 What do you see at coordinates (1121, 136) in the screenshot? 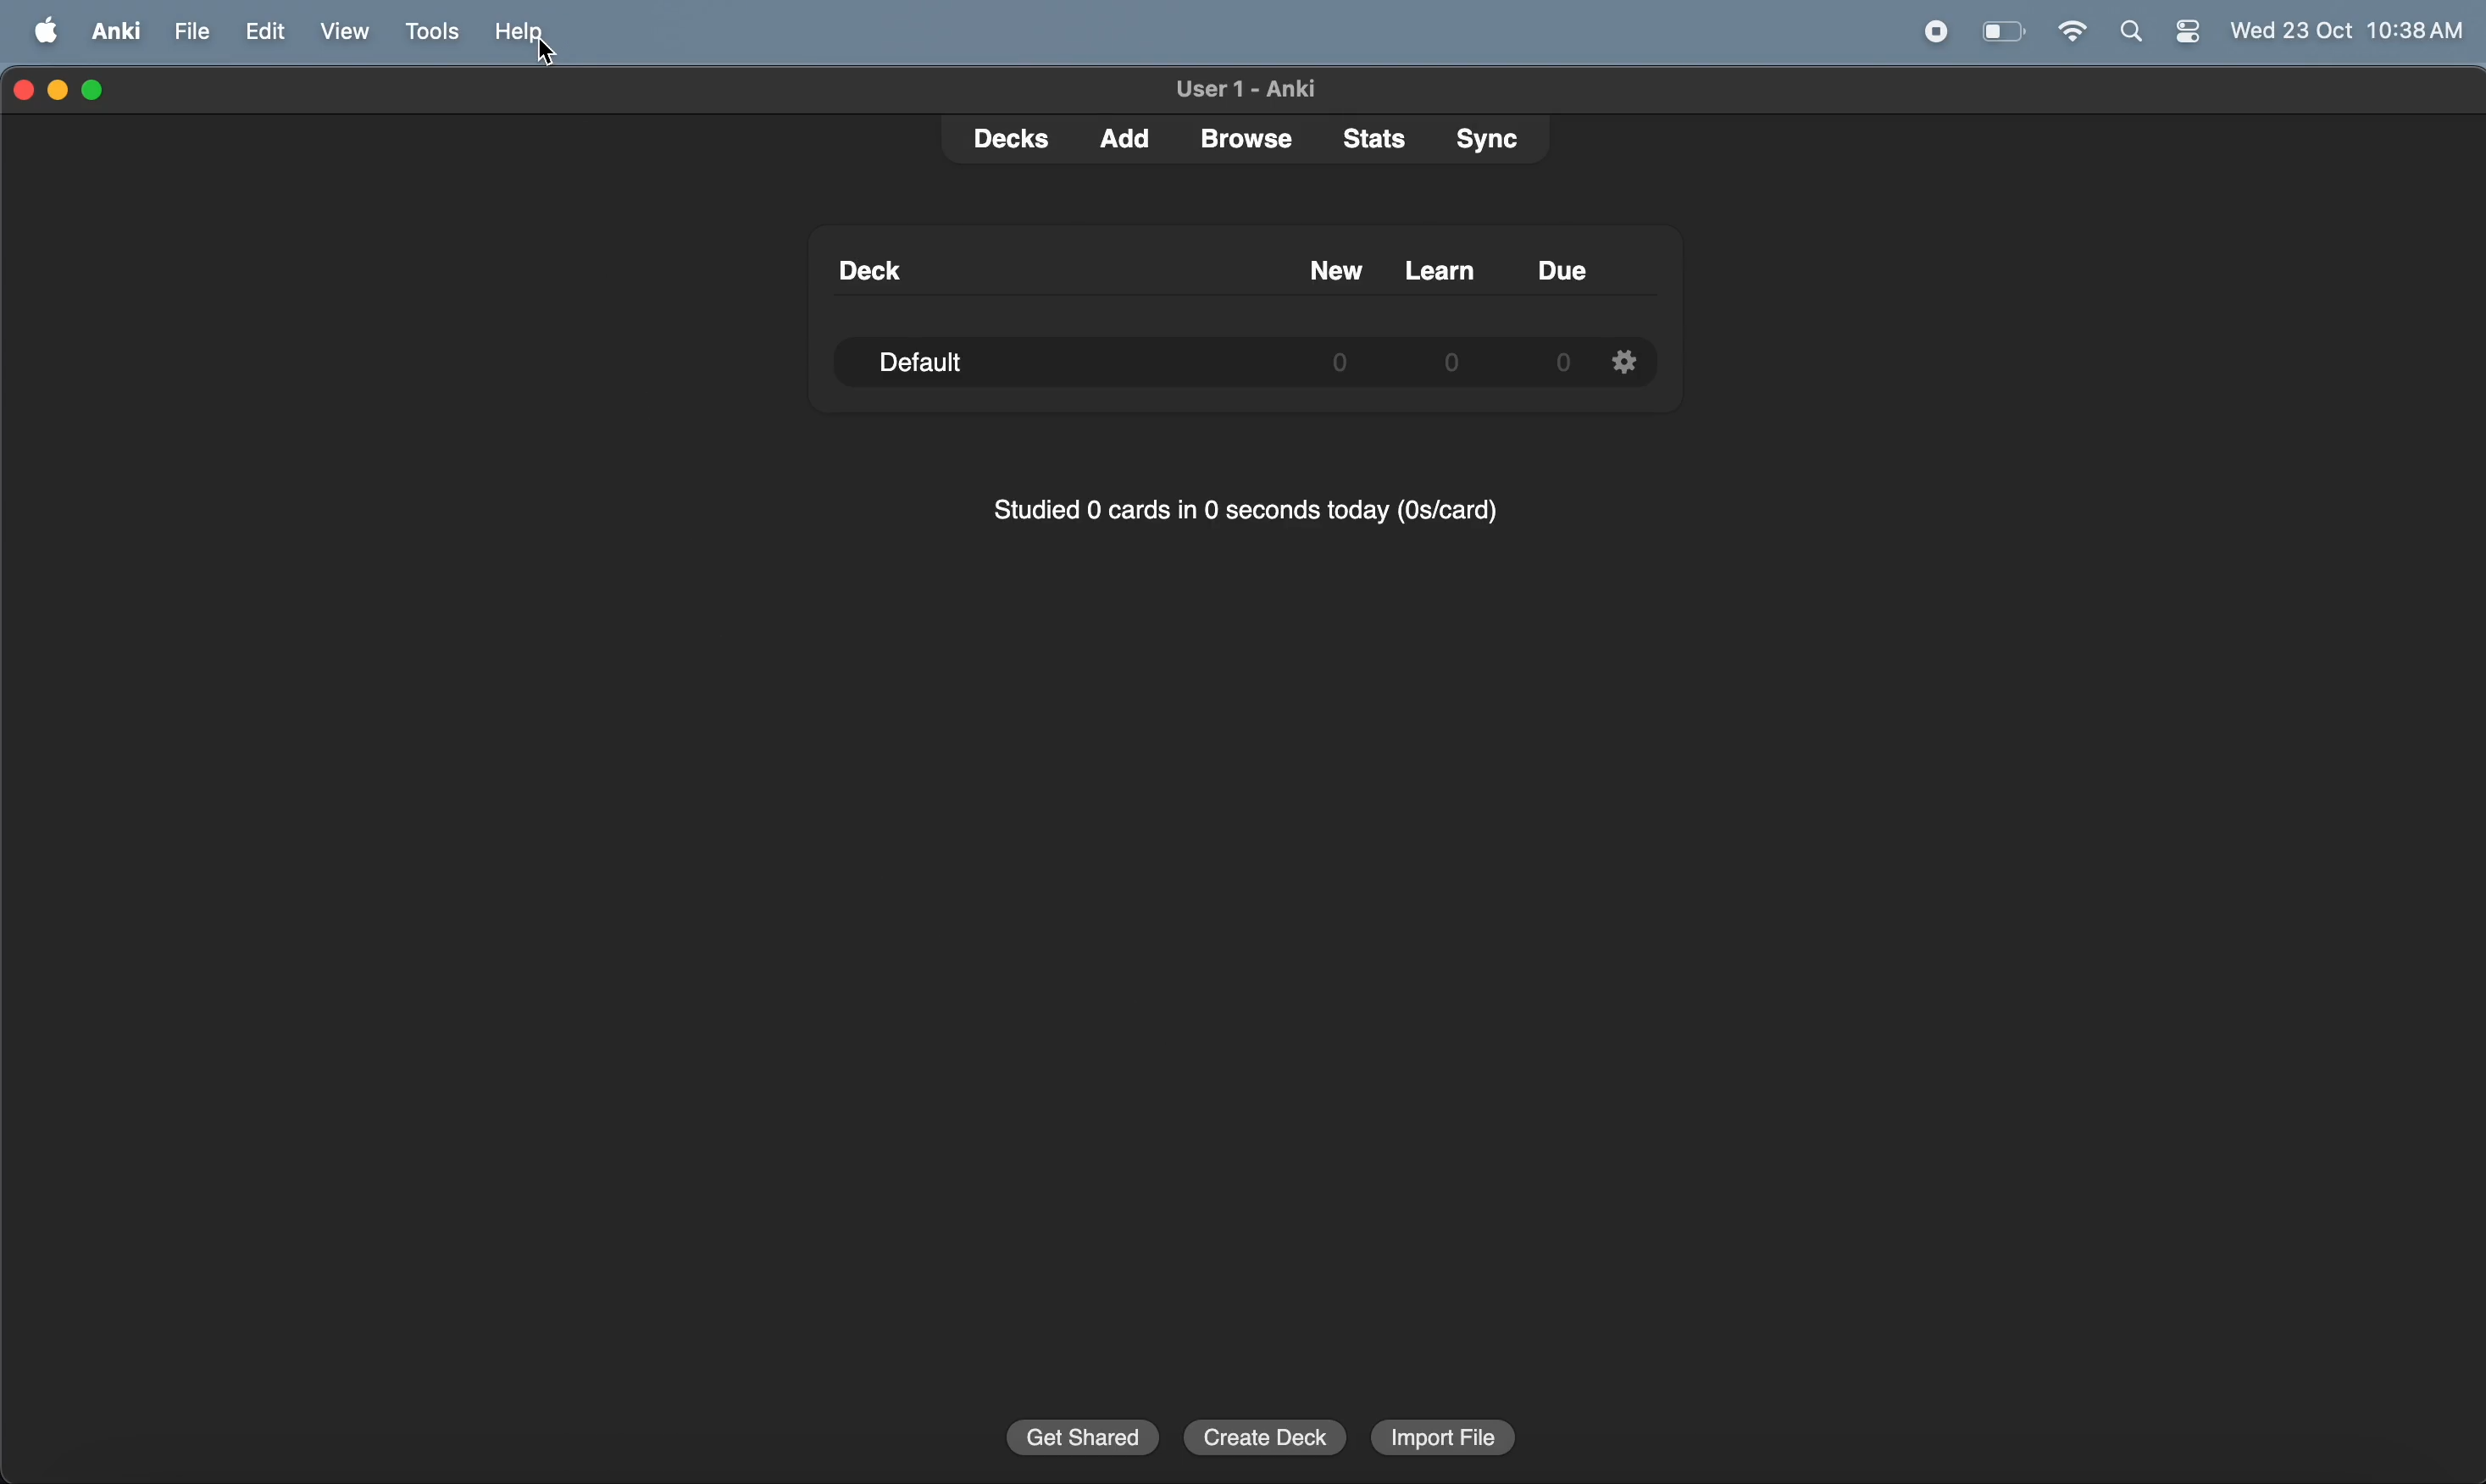
I see `add` at bounding box center [1121, 136].